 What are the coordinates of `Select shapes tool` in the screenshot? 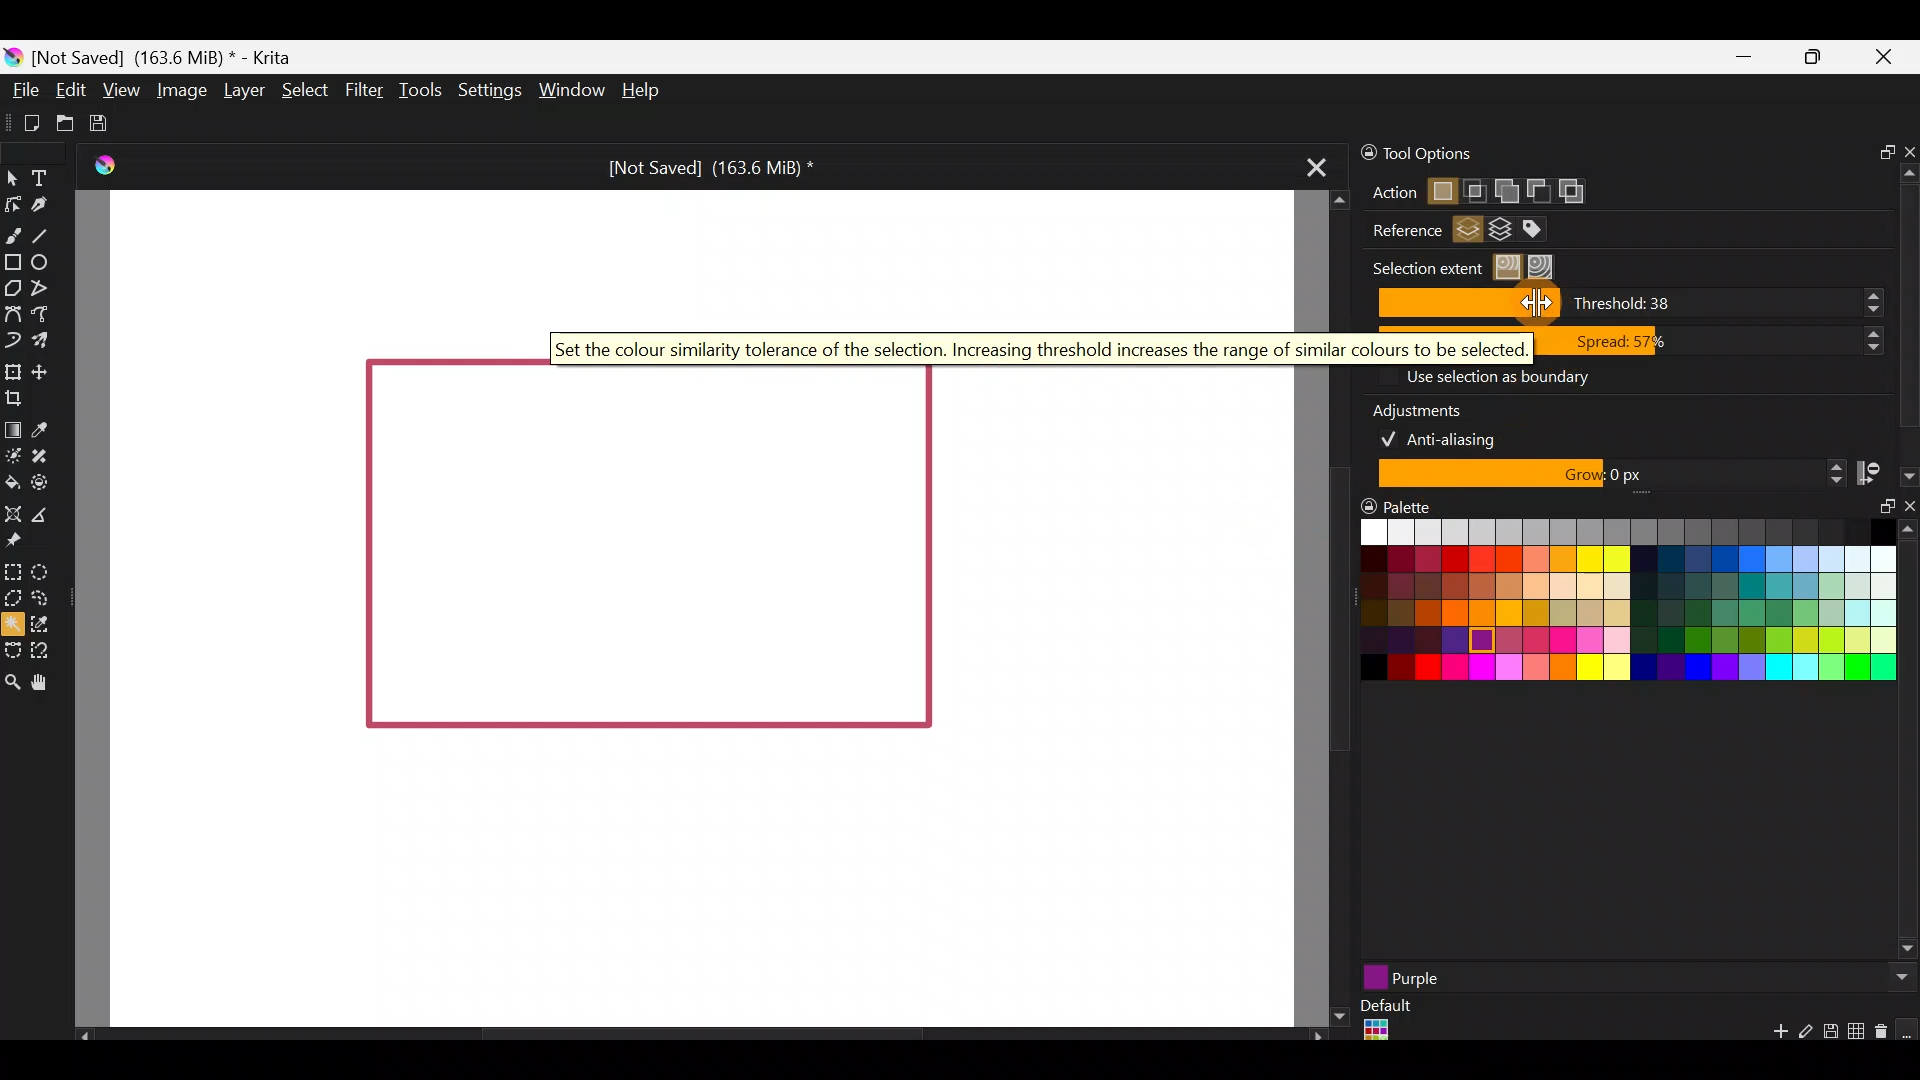 It's located at (16, 181).